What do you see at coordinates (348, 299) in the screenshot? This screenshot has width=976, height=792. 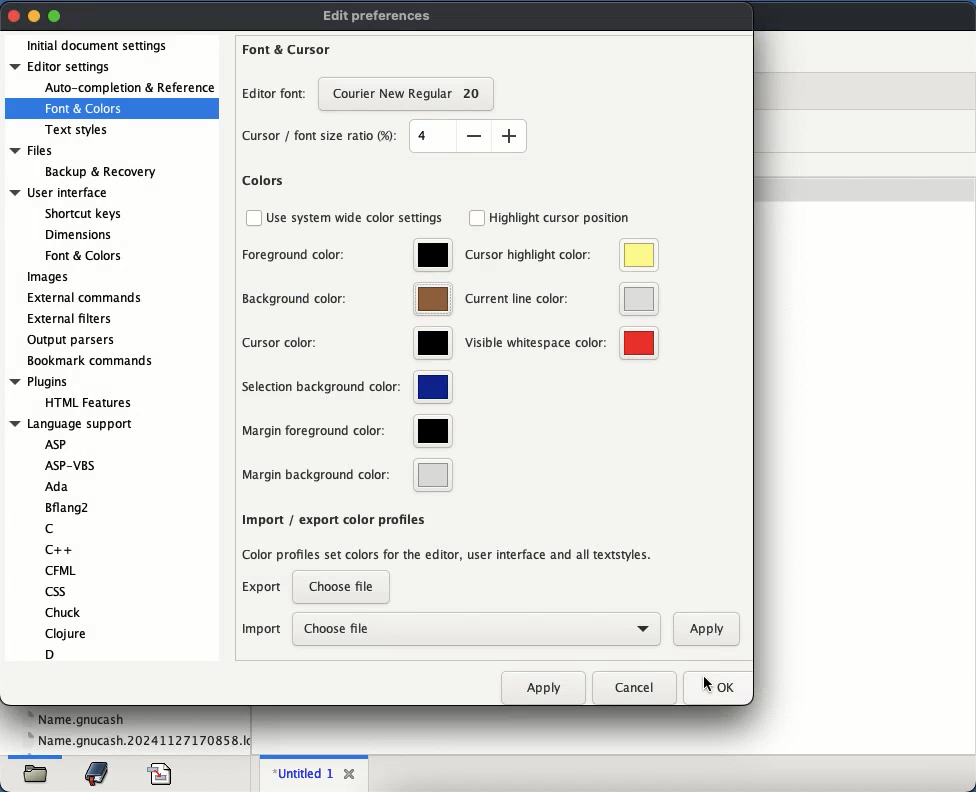 I see `background color` at bounding box center [348, 299].